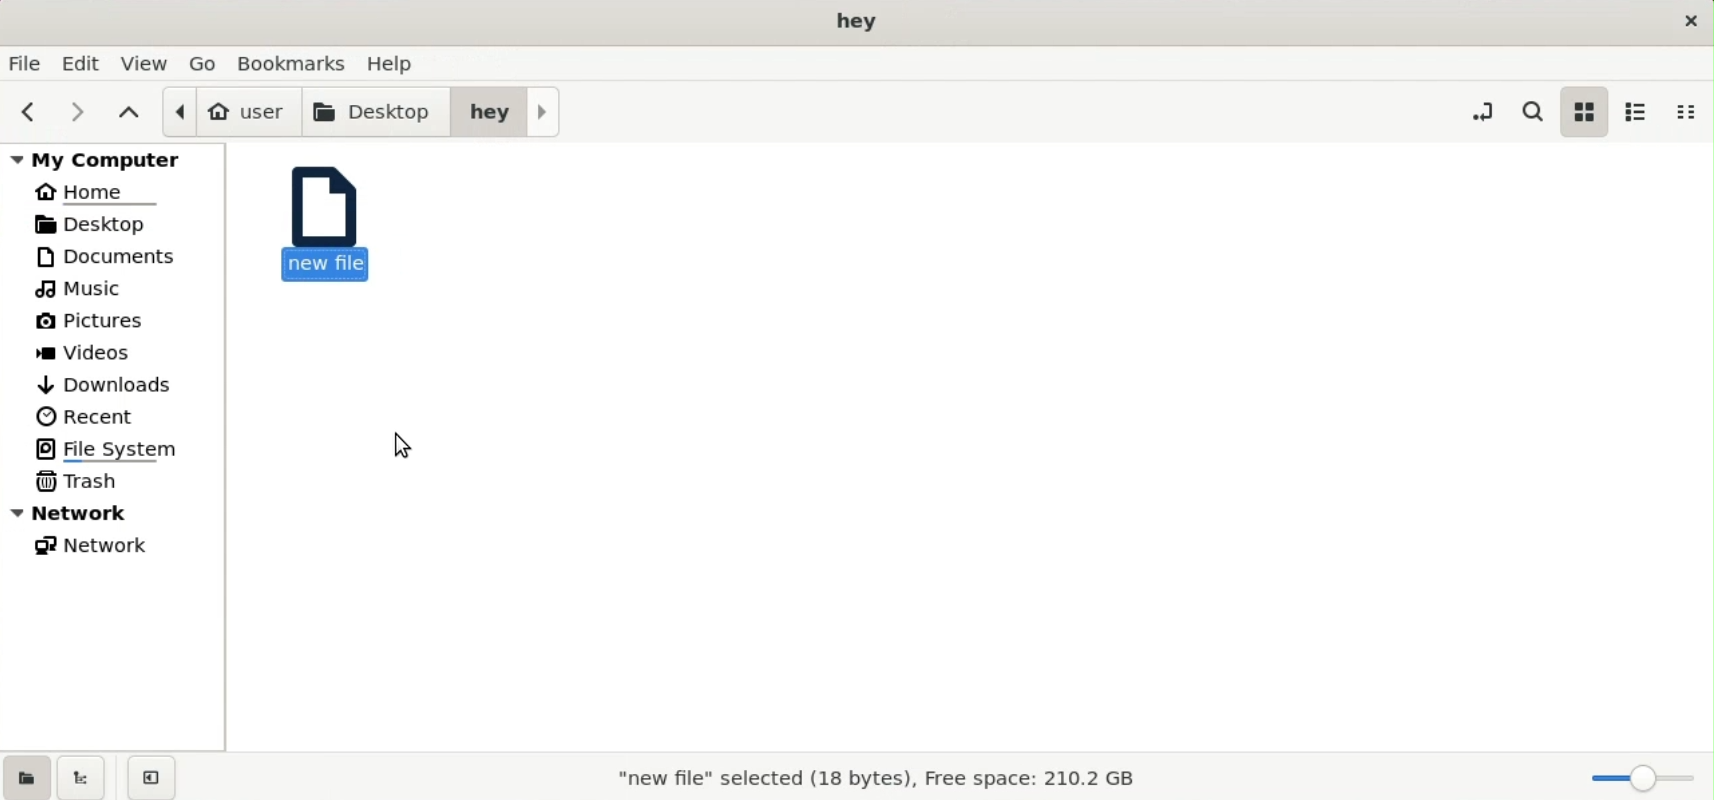 The height and width of the screenshot is (800, 1714). I want to click on recent, so click(87, 416).